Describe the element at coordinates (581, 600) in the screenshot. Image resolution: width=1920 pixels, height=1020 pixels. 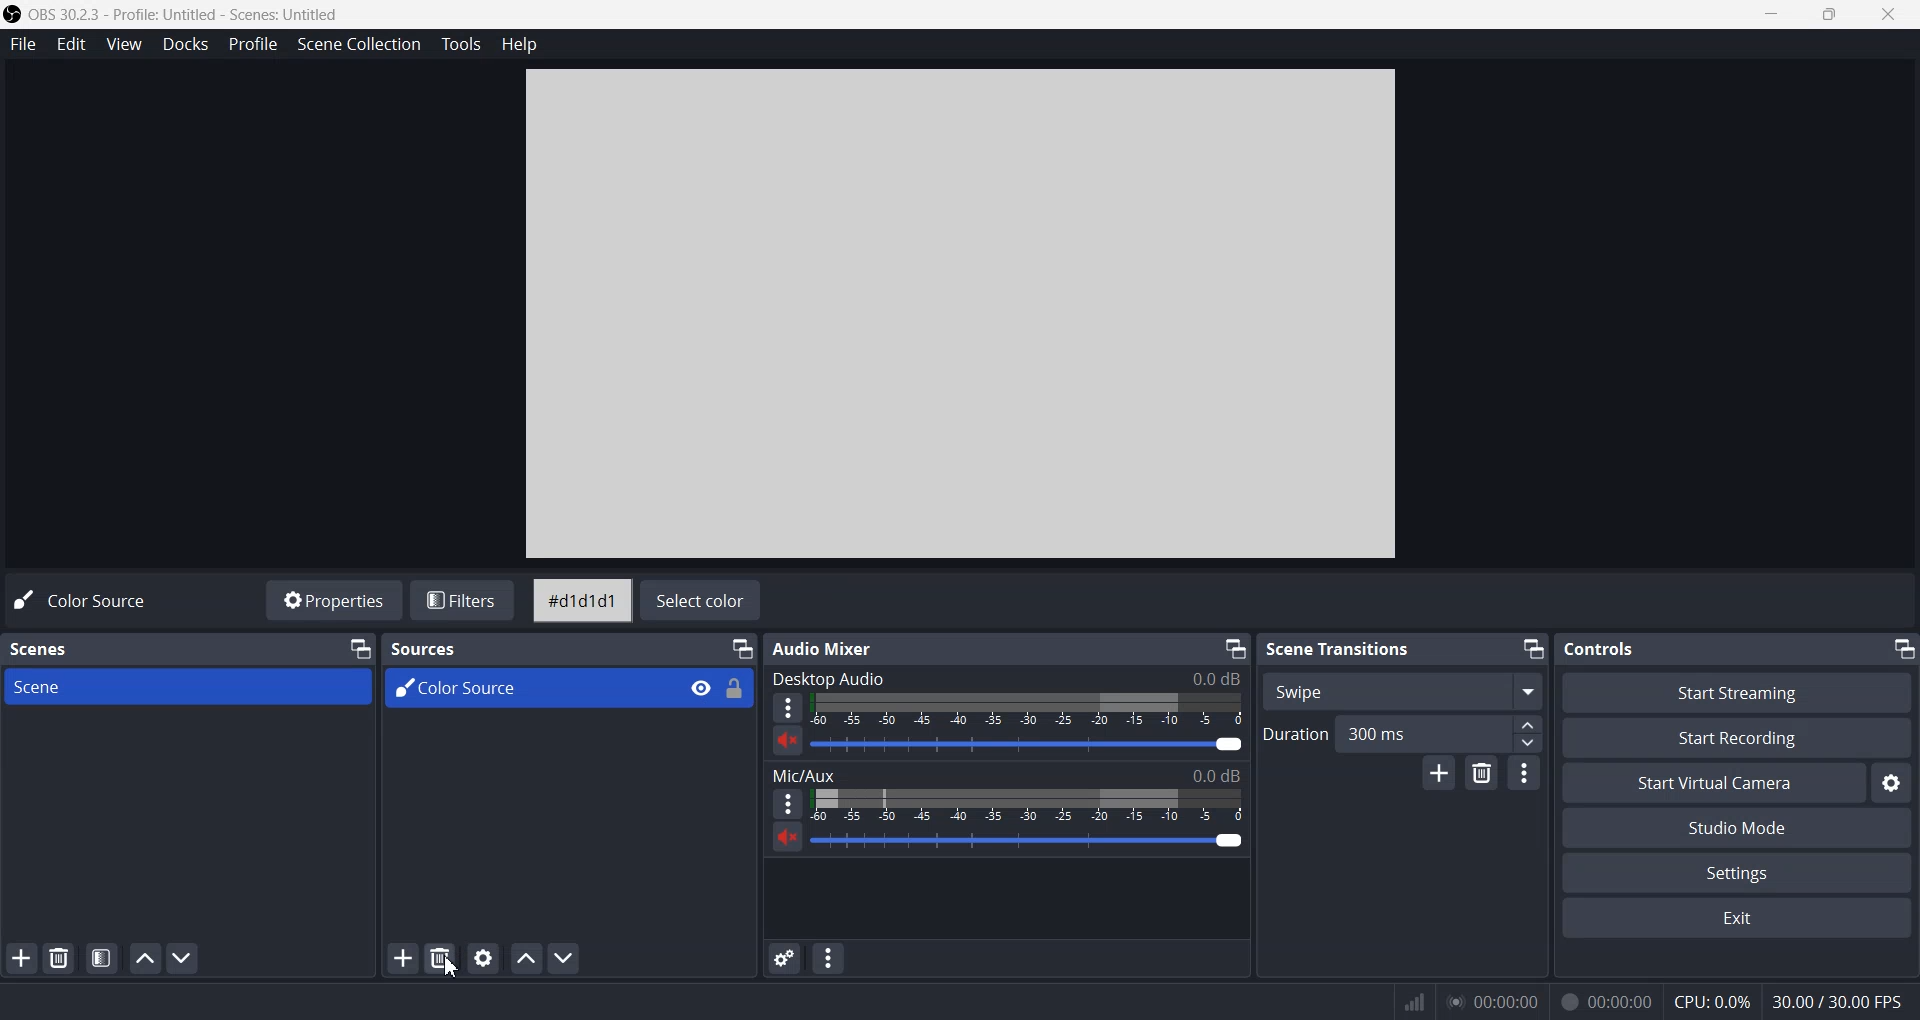
I see `#d1d1d1` at that location.